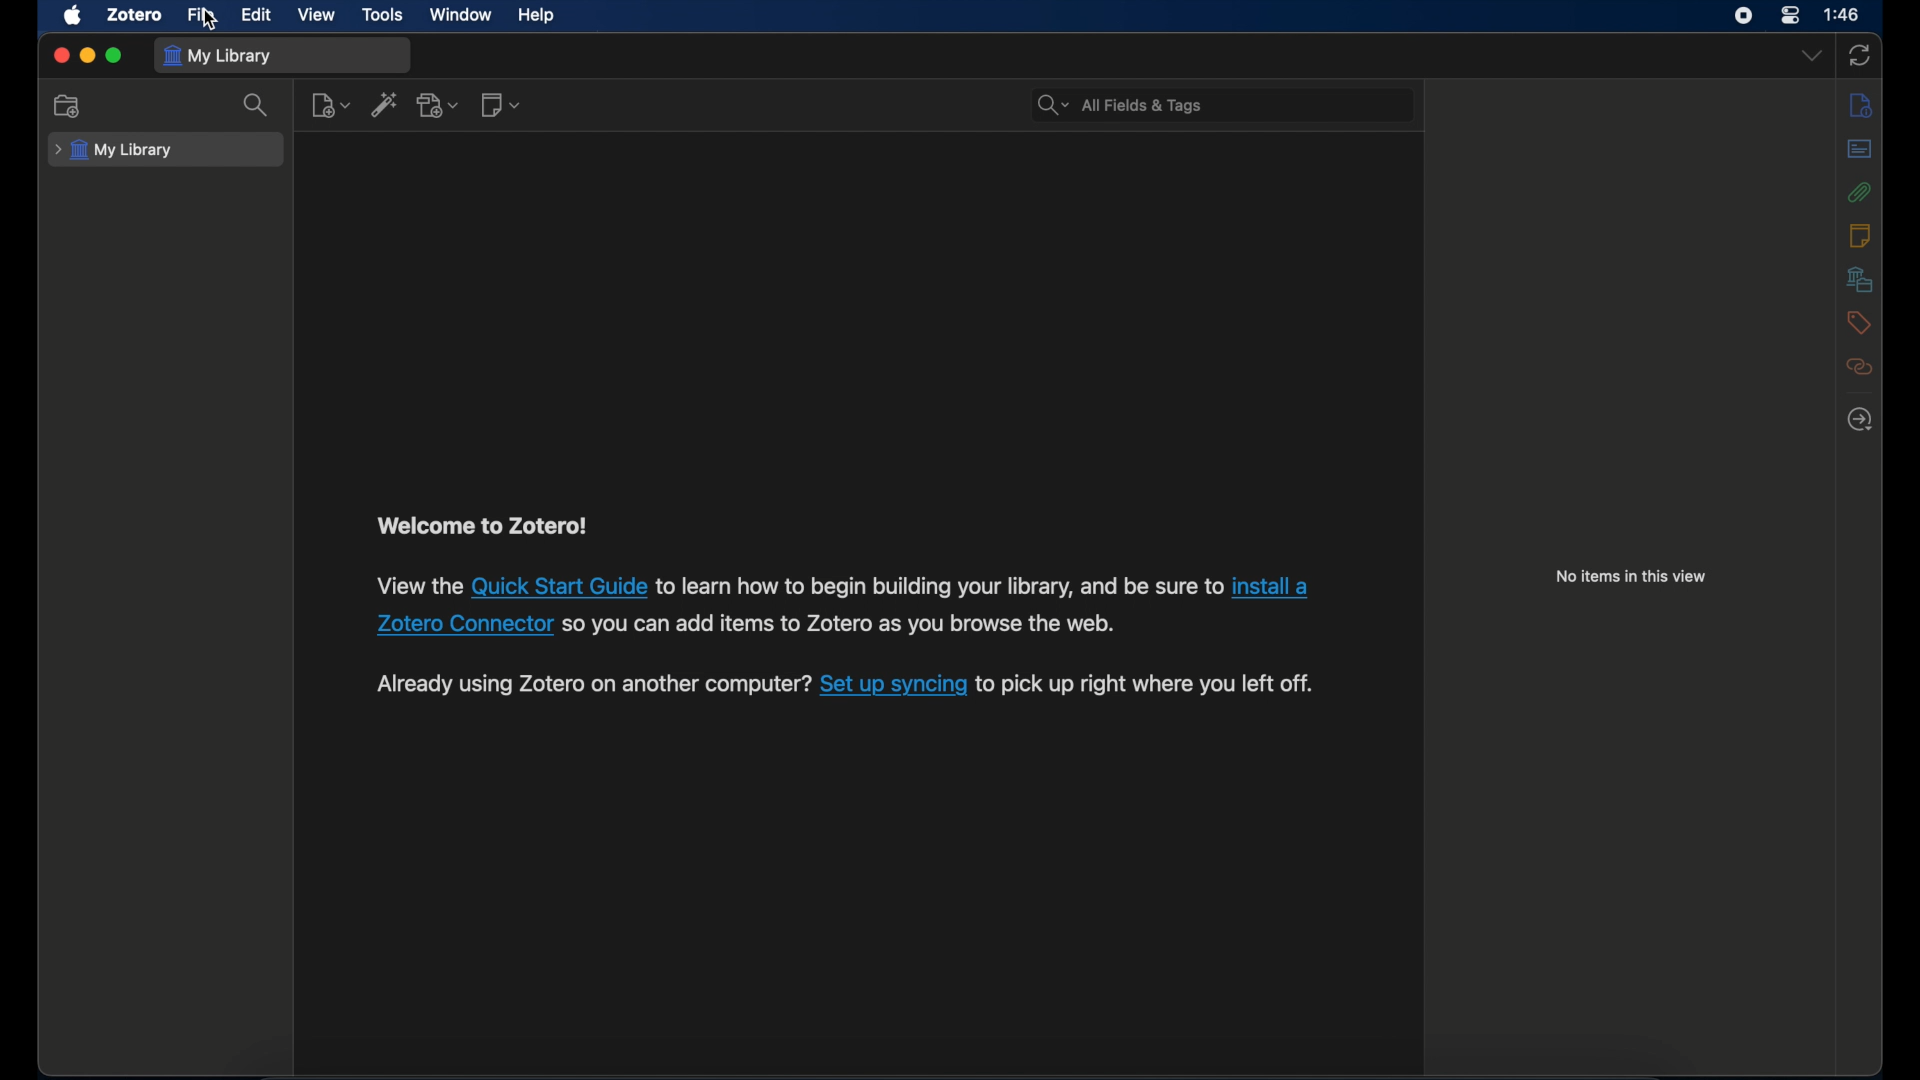 This screenshot has width=1920, height=1080. I want to click on abstract, so click(1859, 148).